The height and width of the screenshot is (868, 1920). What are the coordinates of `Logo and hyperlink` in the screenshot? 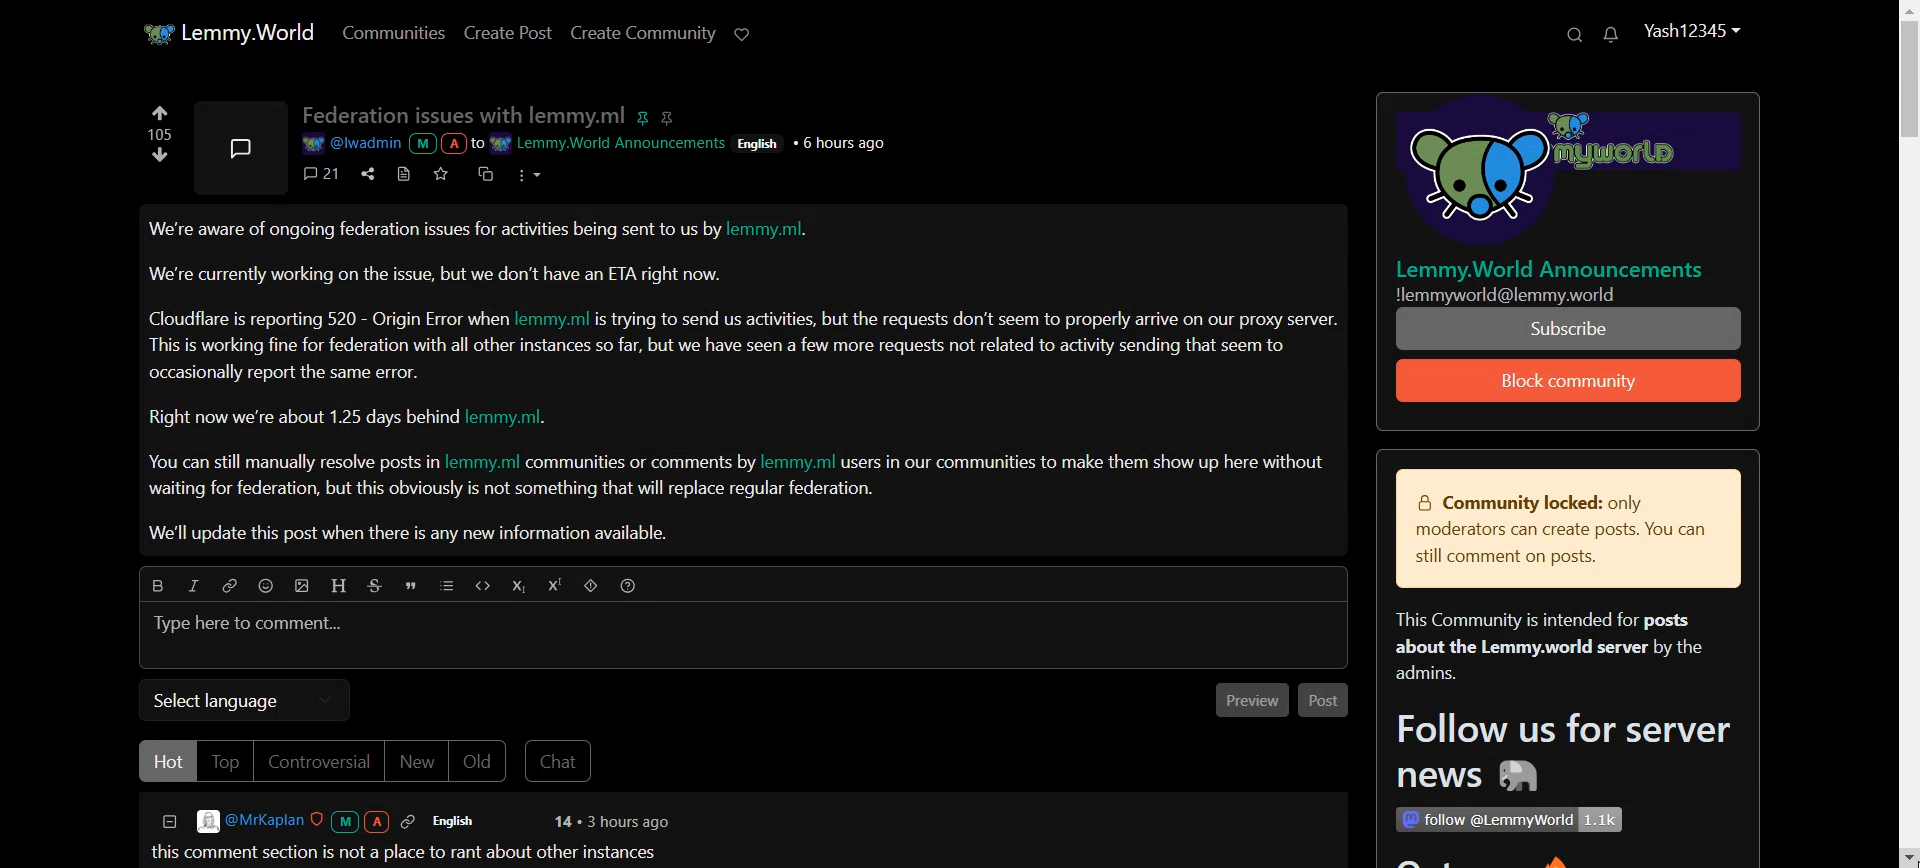 It's located at (1566, 168).